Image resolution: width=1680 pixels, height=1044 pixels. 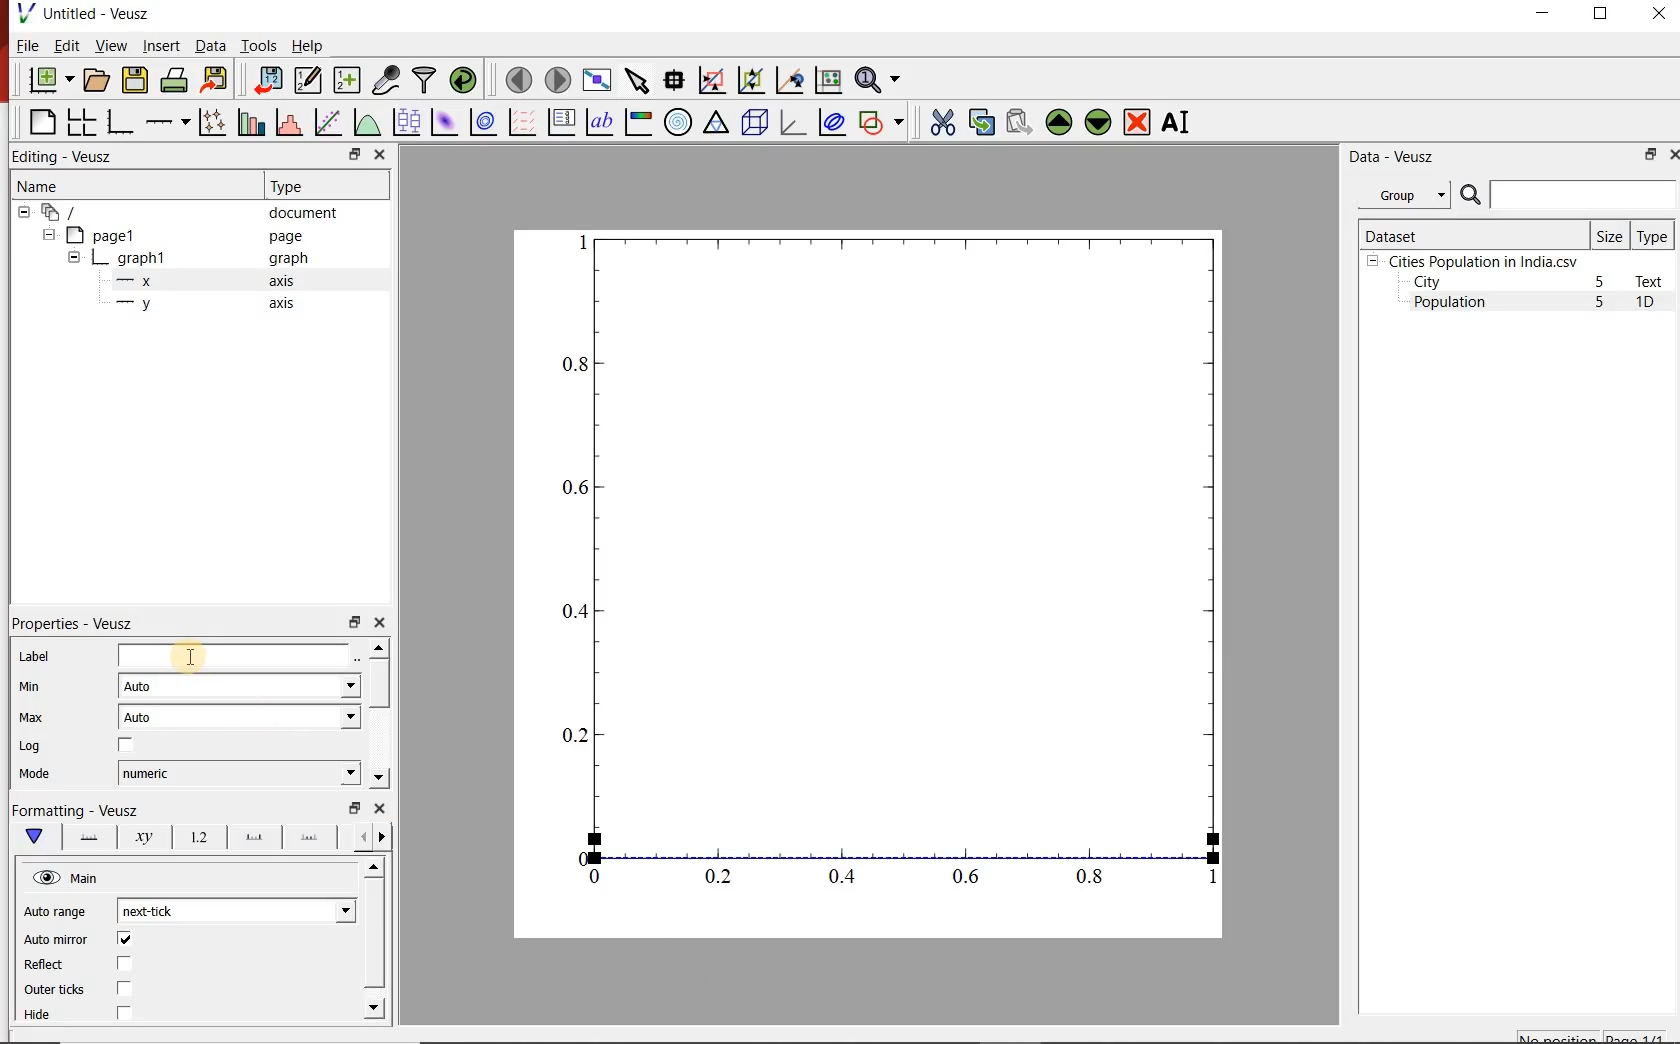 I want to click on close, so click(x=377, y=808).